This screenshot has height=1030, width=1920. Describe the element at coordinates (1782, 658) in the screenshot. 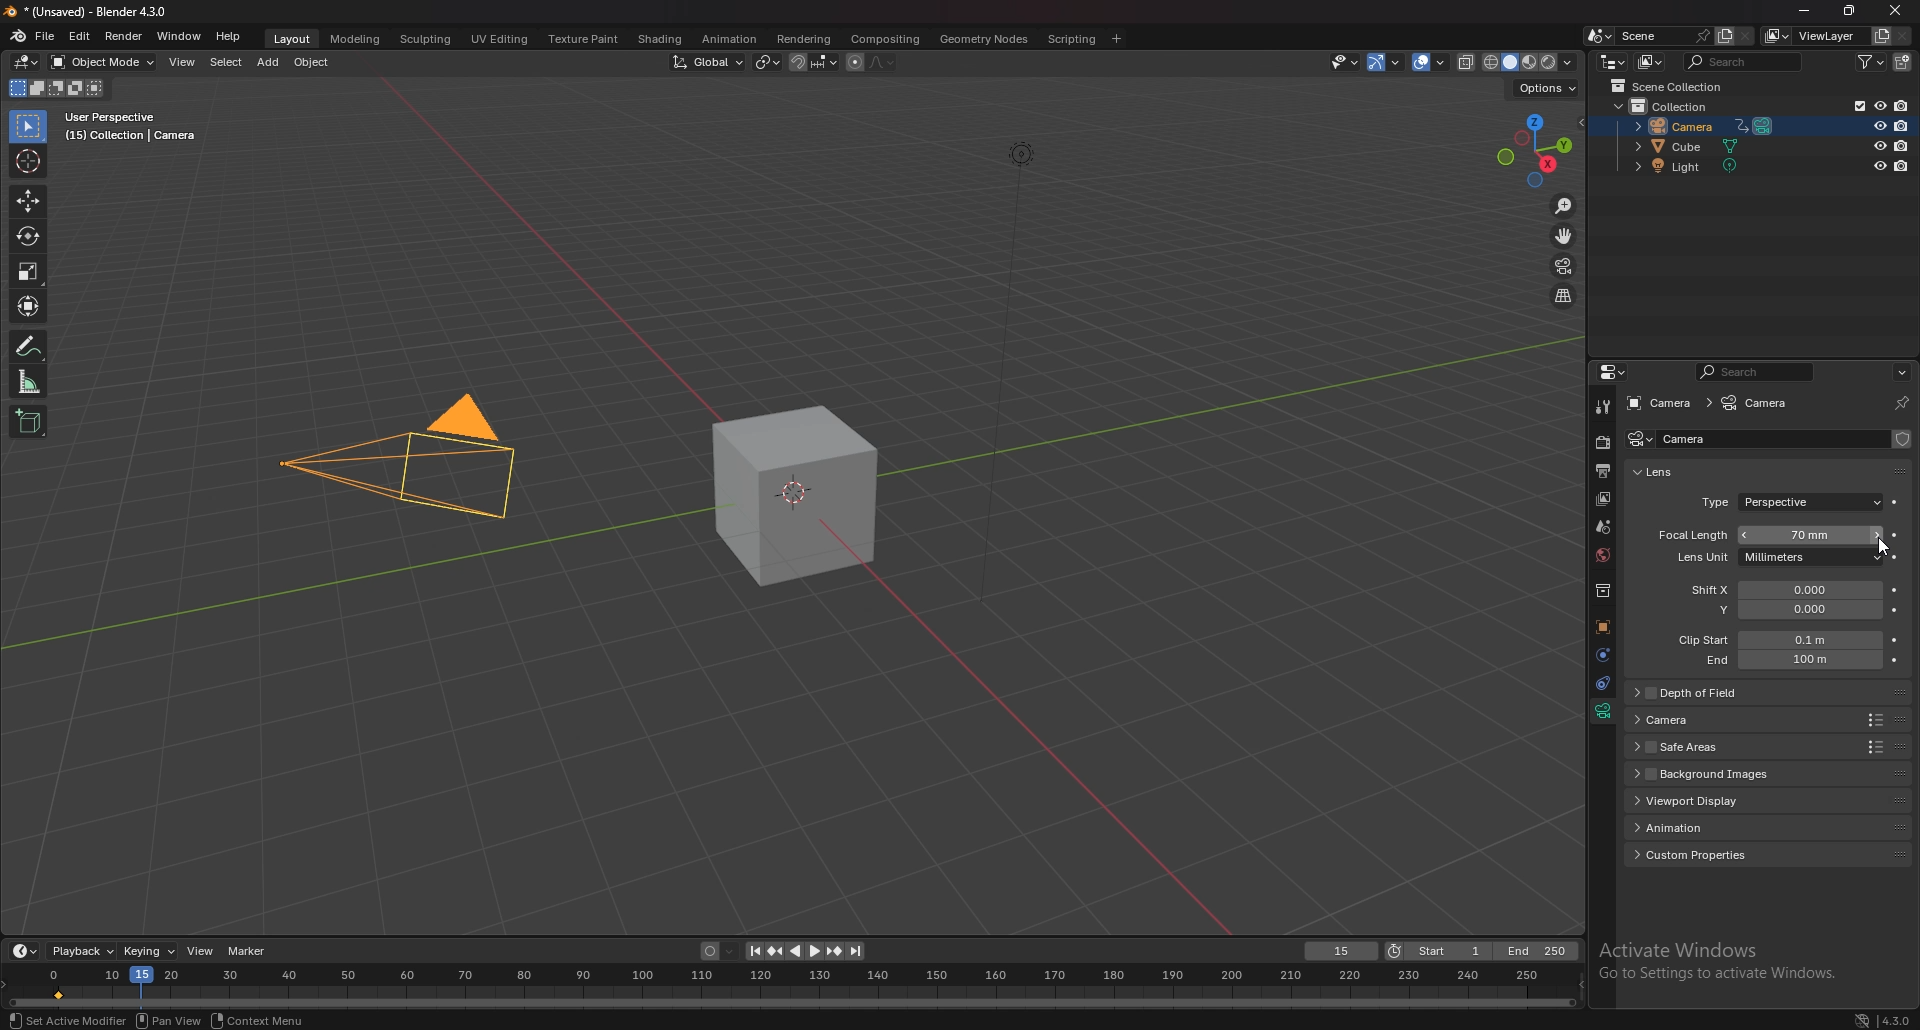

I see `clip end` at that location.